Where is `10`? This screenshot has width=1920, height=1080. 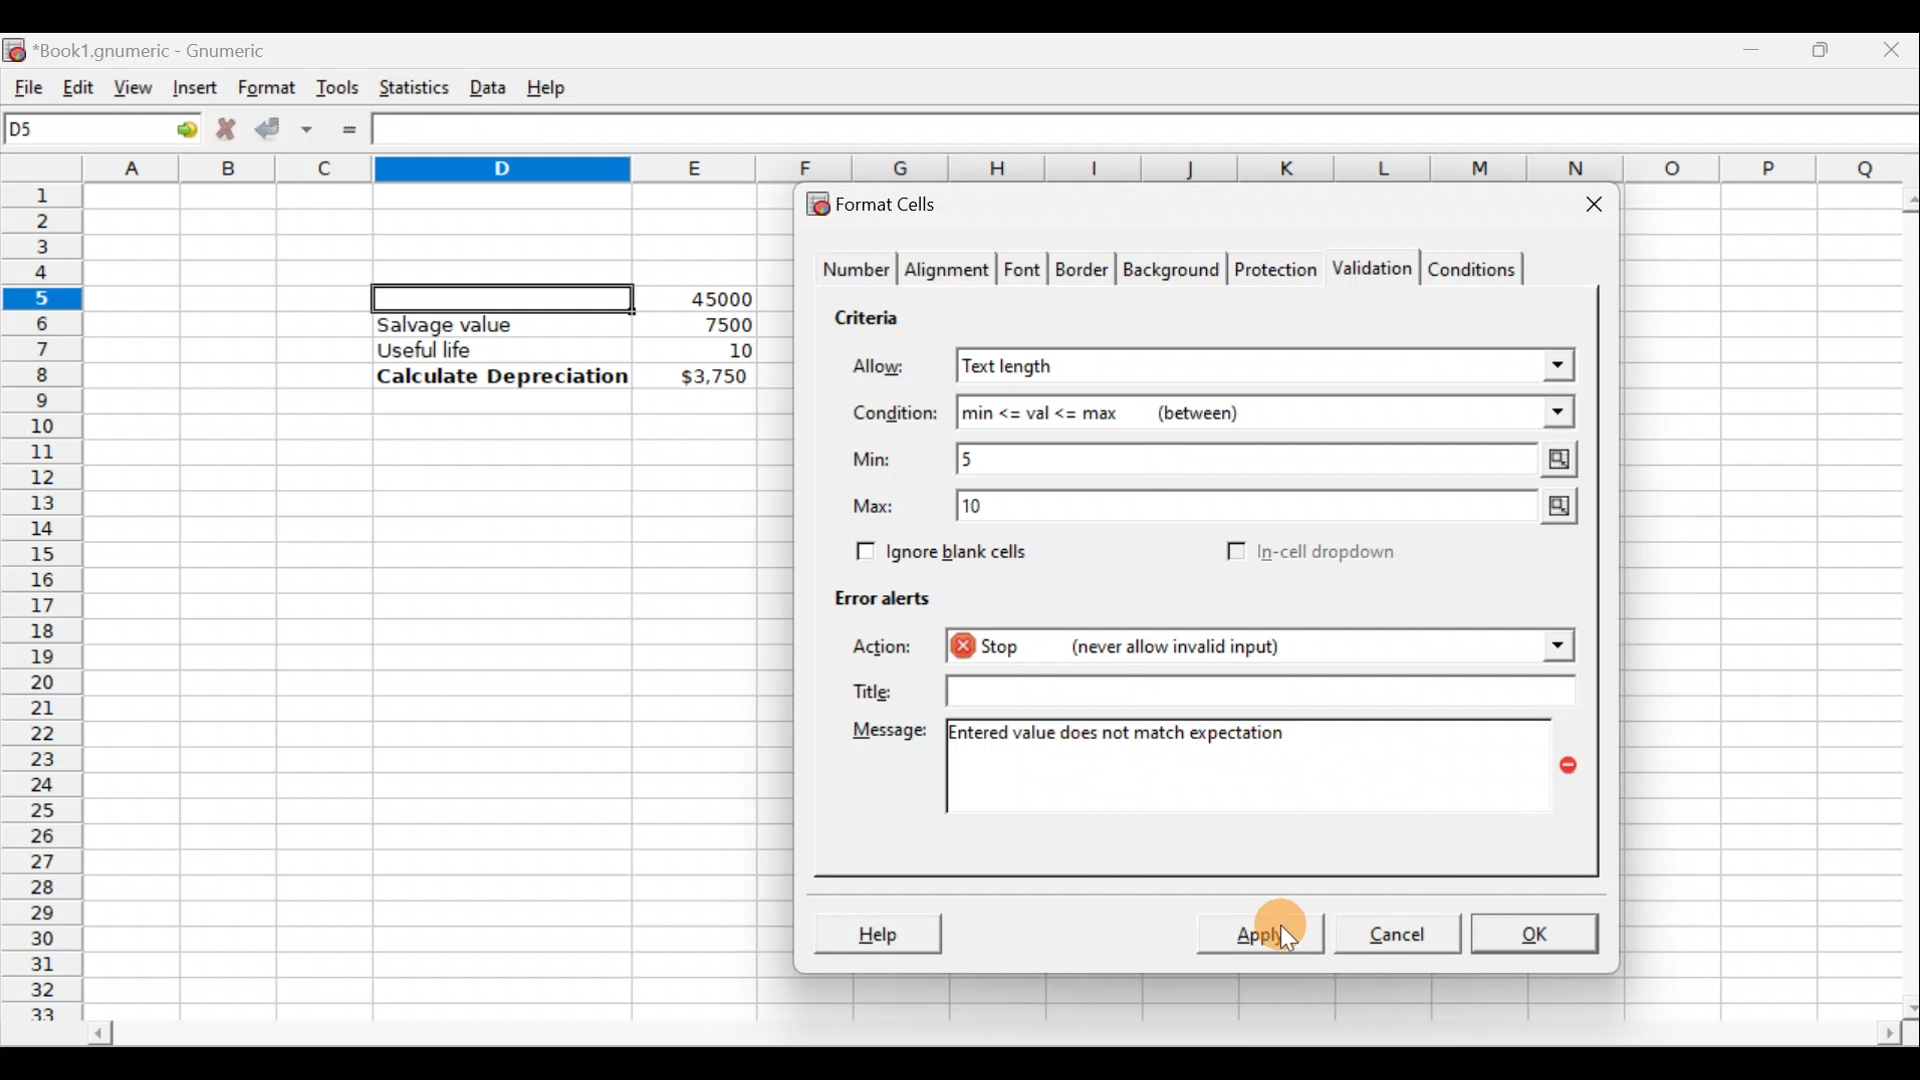 10 is located at coordinates (716, 351).